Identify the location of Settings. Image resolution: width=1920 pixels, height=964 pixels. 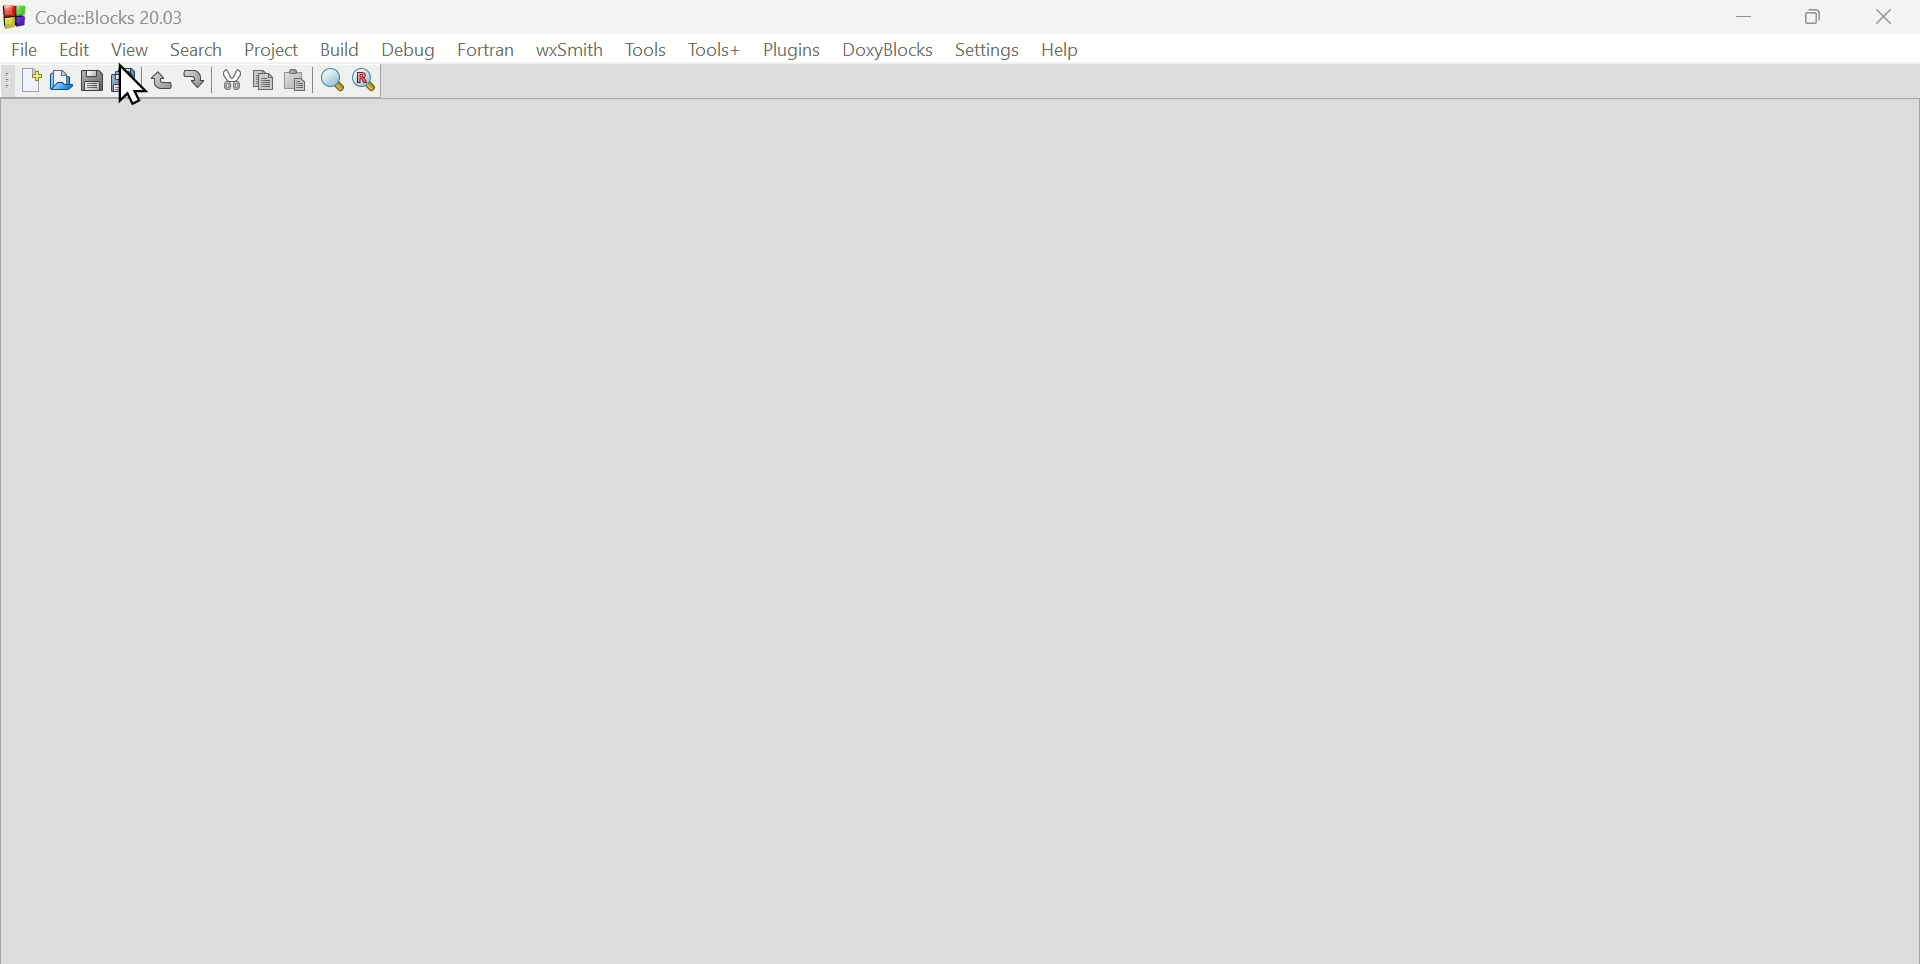
(986, 49).